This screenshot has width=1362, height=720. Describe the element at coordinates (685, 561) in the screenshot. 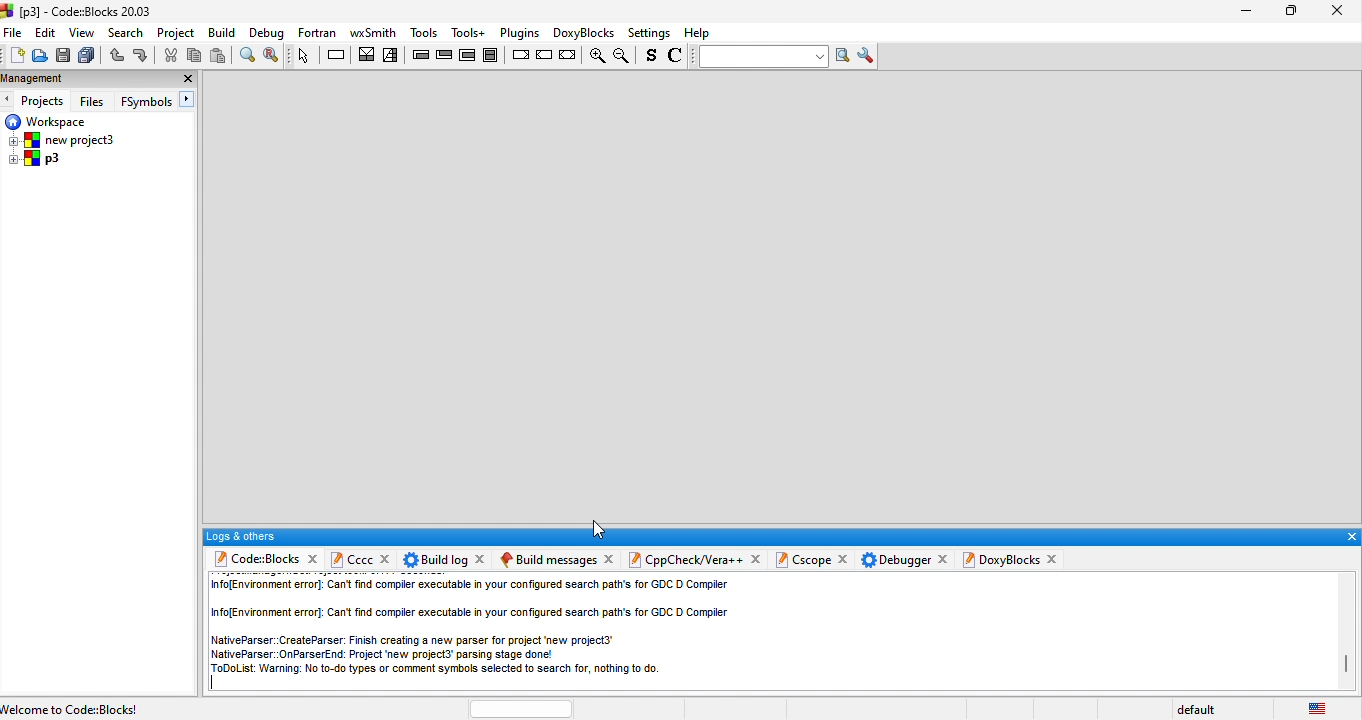

I see `cppcheck/vera++` at that location.